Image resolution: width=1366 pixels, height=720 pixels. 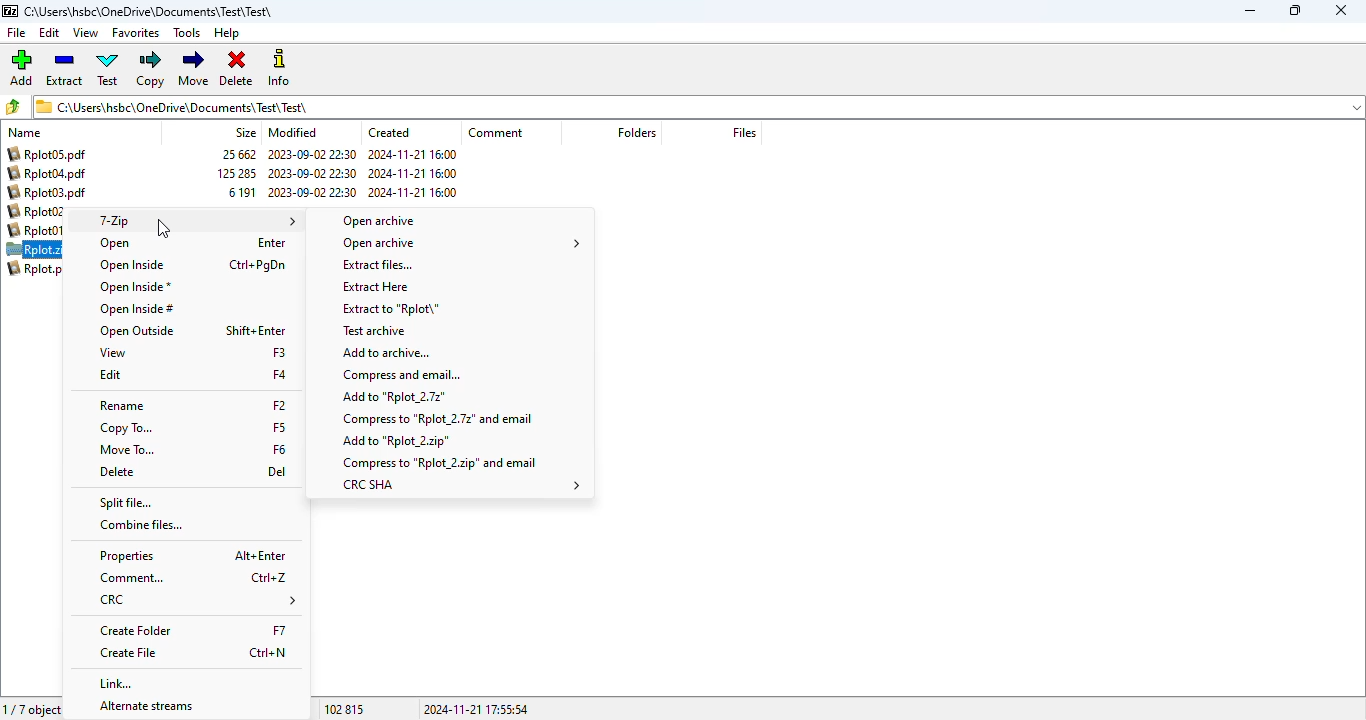 I want to click on rename, so click(x=122, y=407).